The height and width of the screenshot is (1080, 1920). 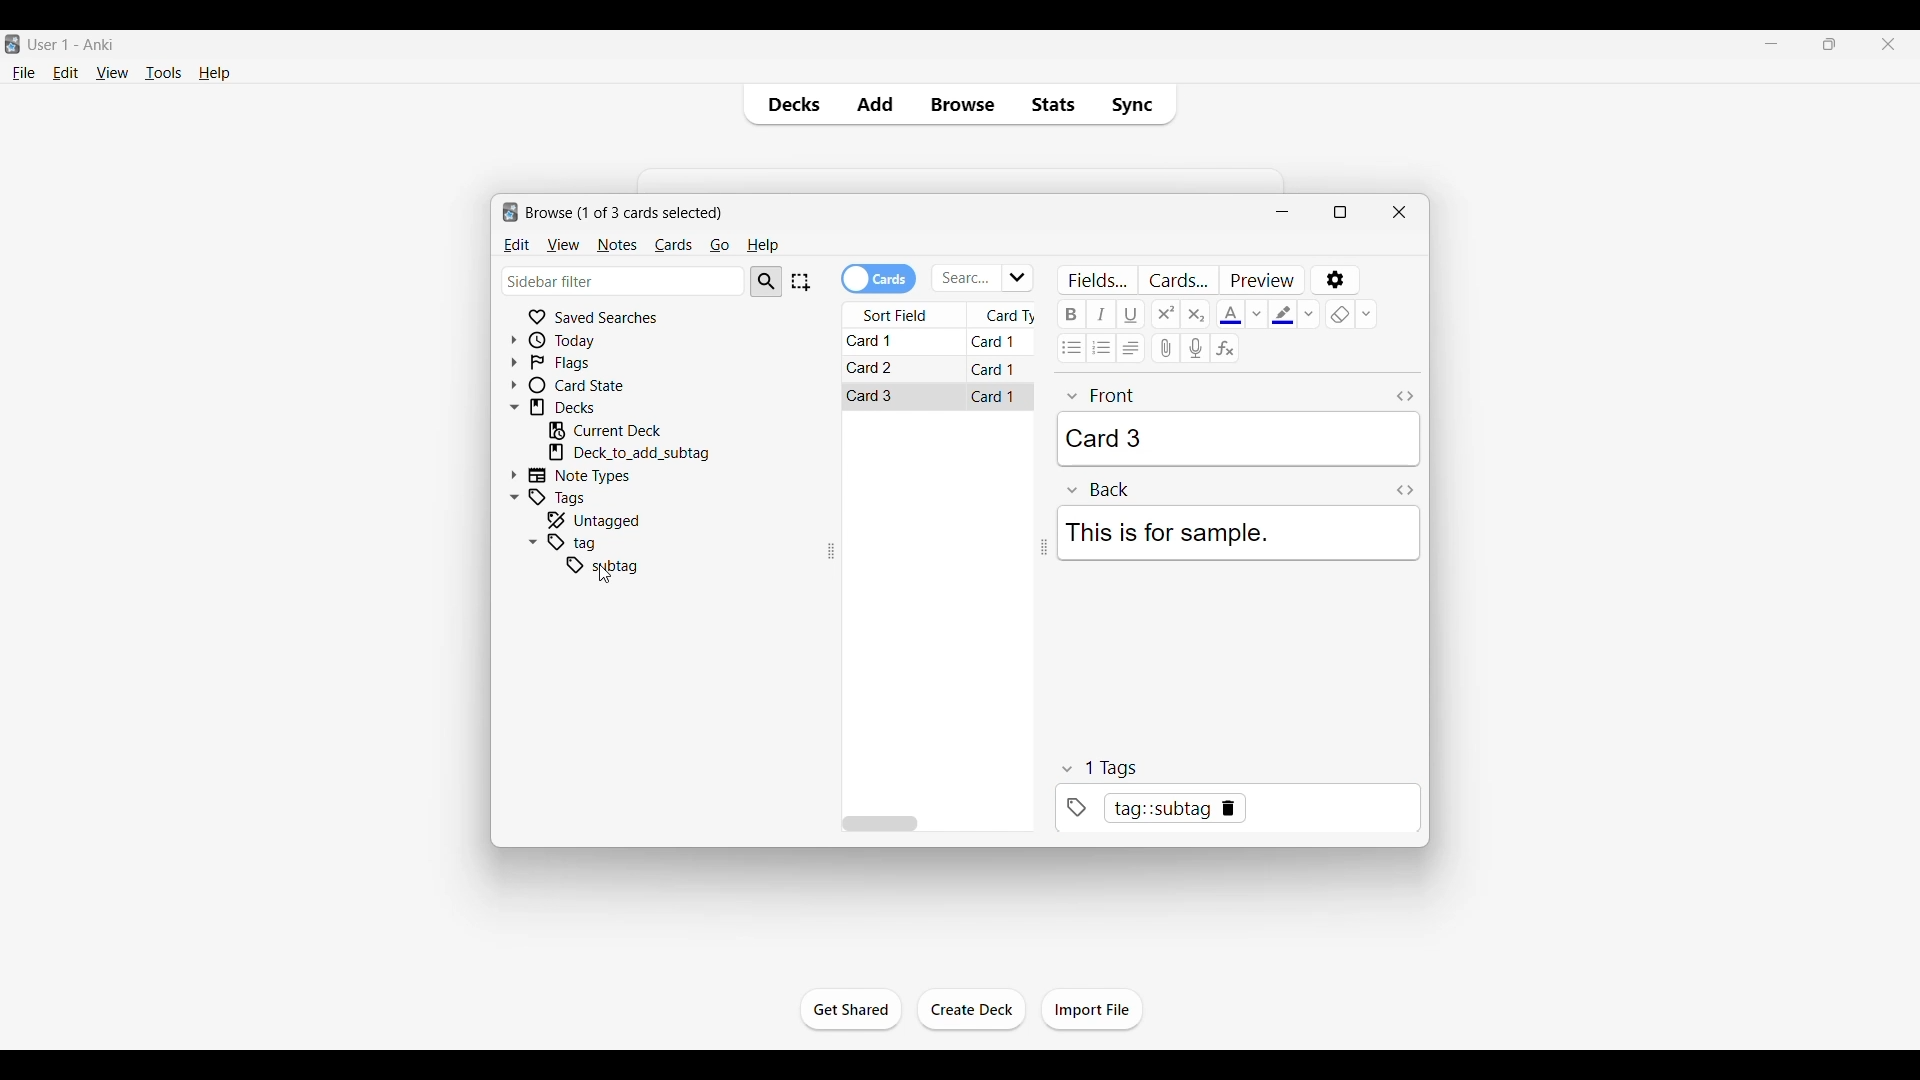 I want to click on Toggle HTML editor, so click(x=1405, y=490).